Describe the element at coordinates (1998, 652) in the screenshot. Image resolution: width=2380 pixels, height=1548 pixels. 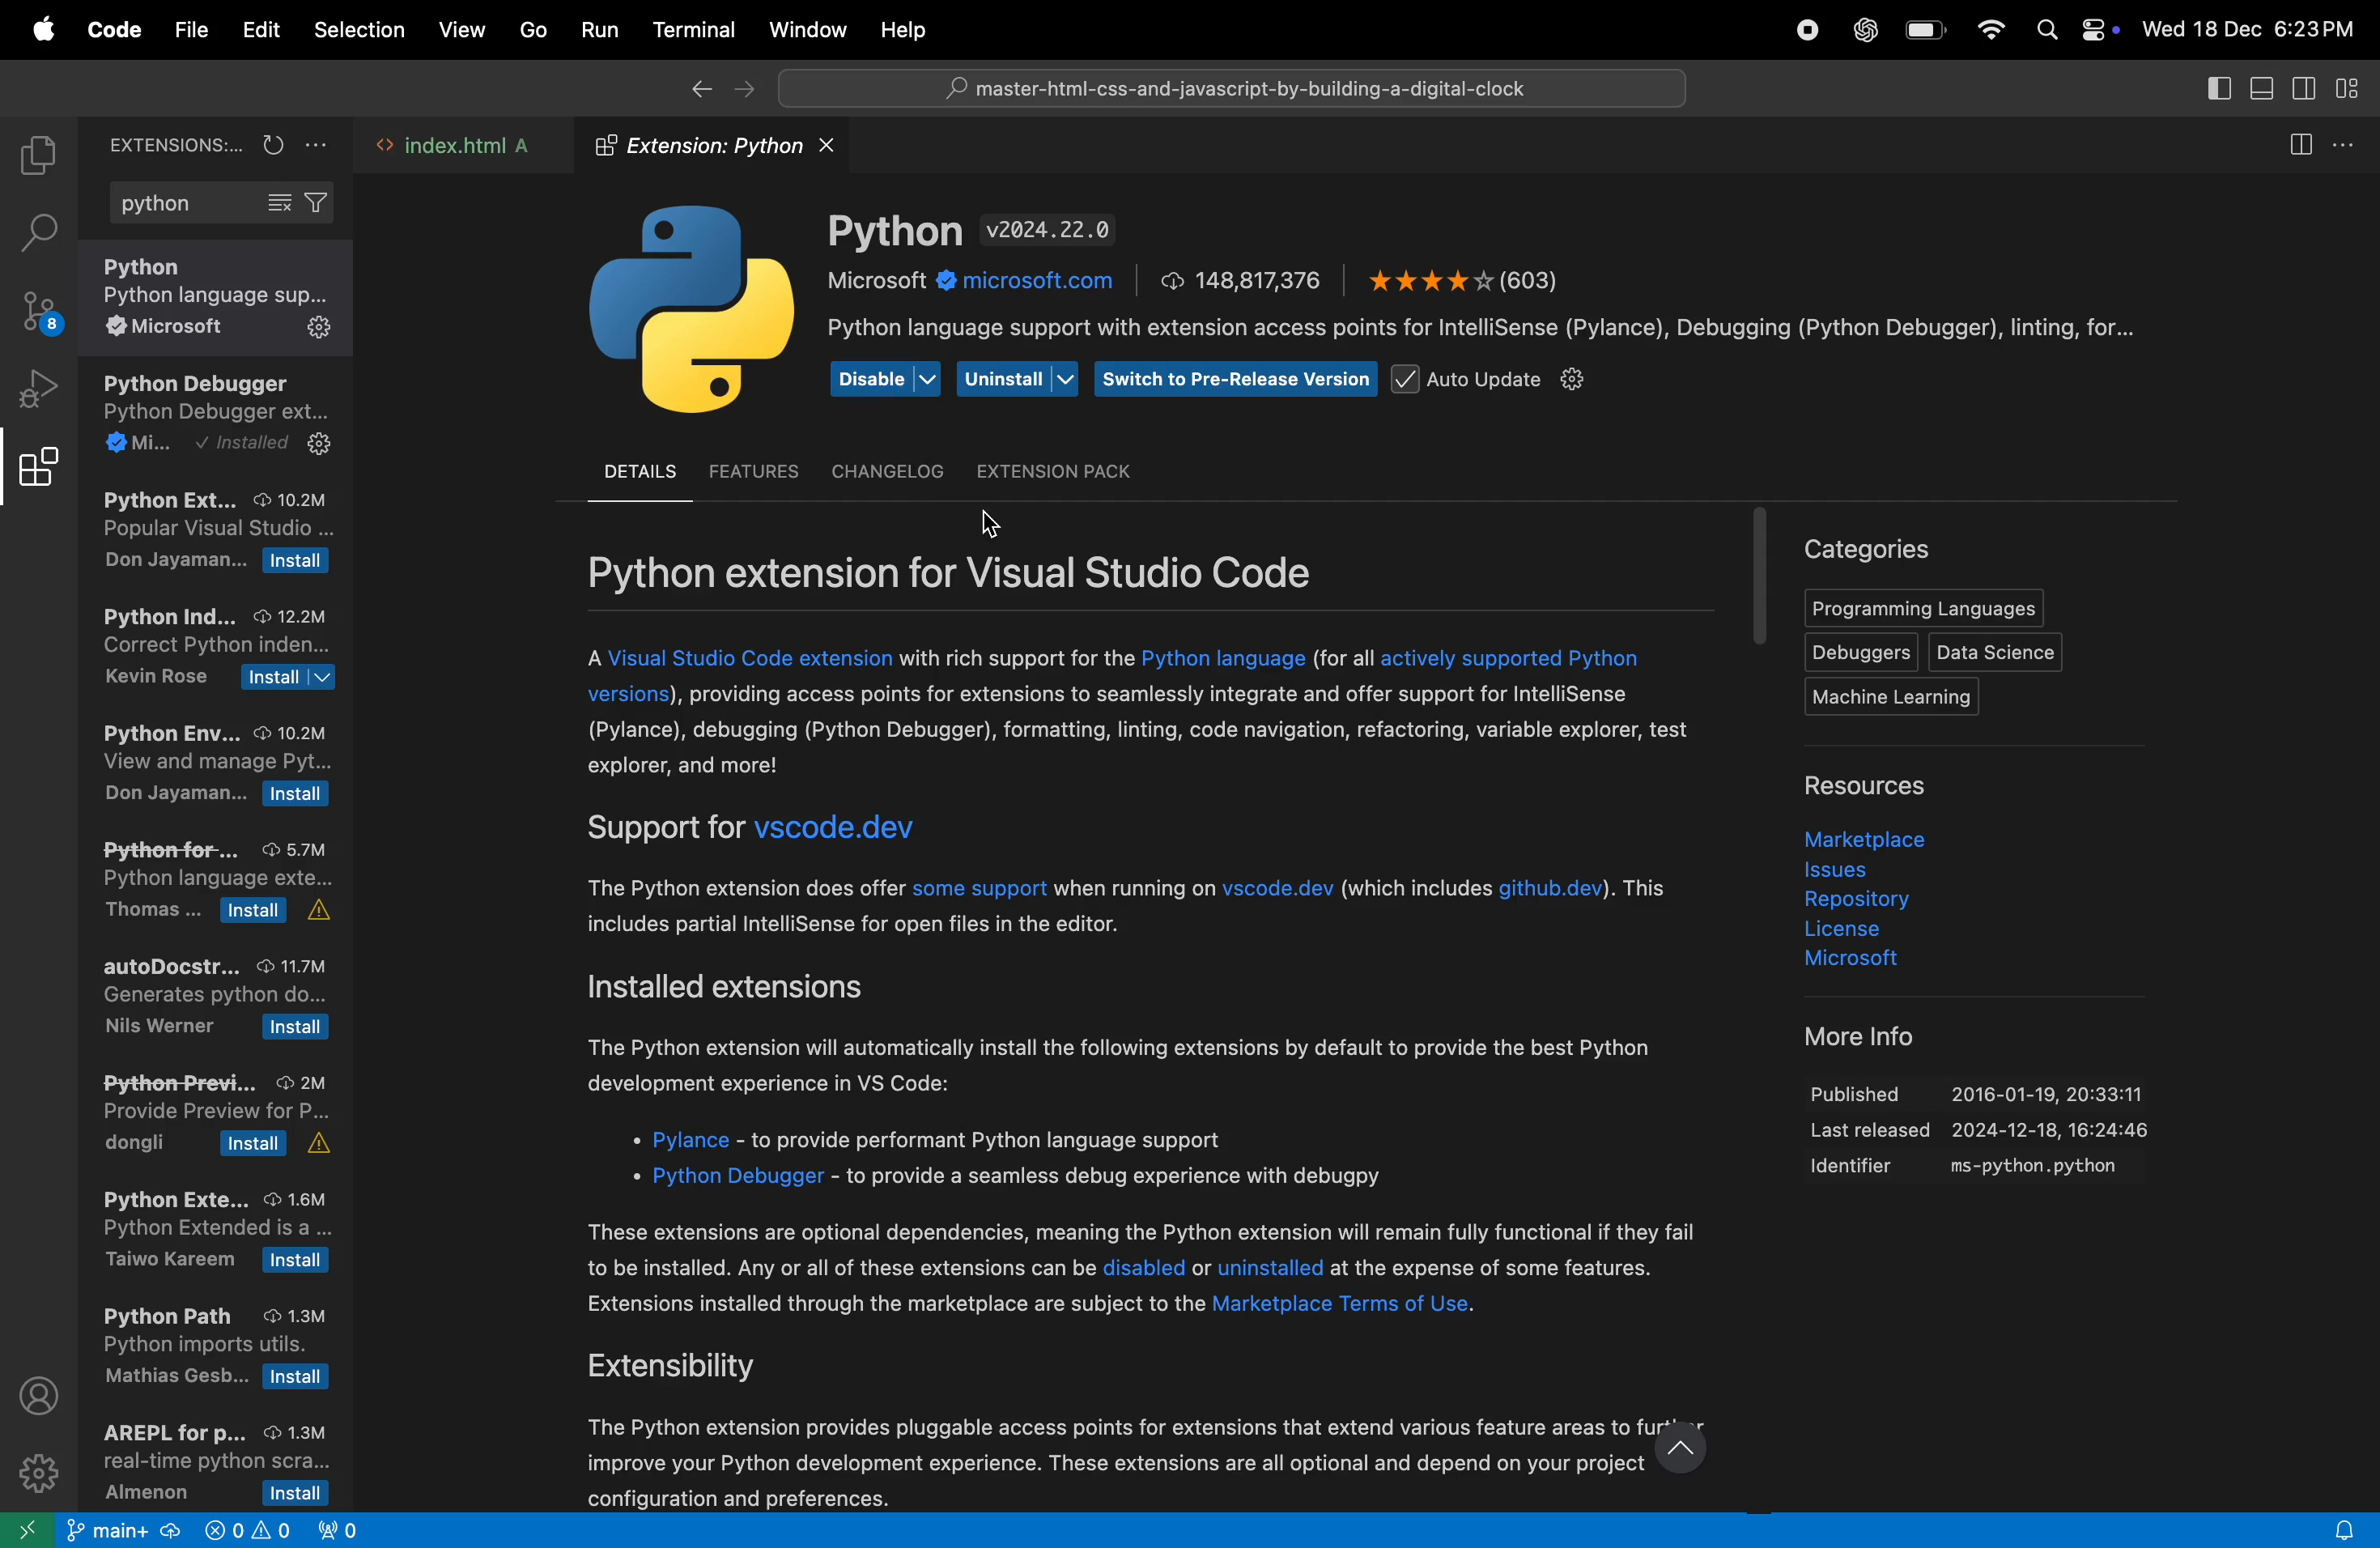
I see `Data science` at that location.